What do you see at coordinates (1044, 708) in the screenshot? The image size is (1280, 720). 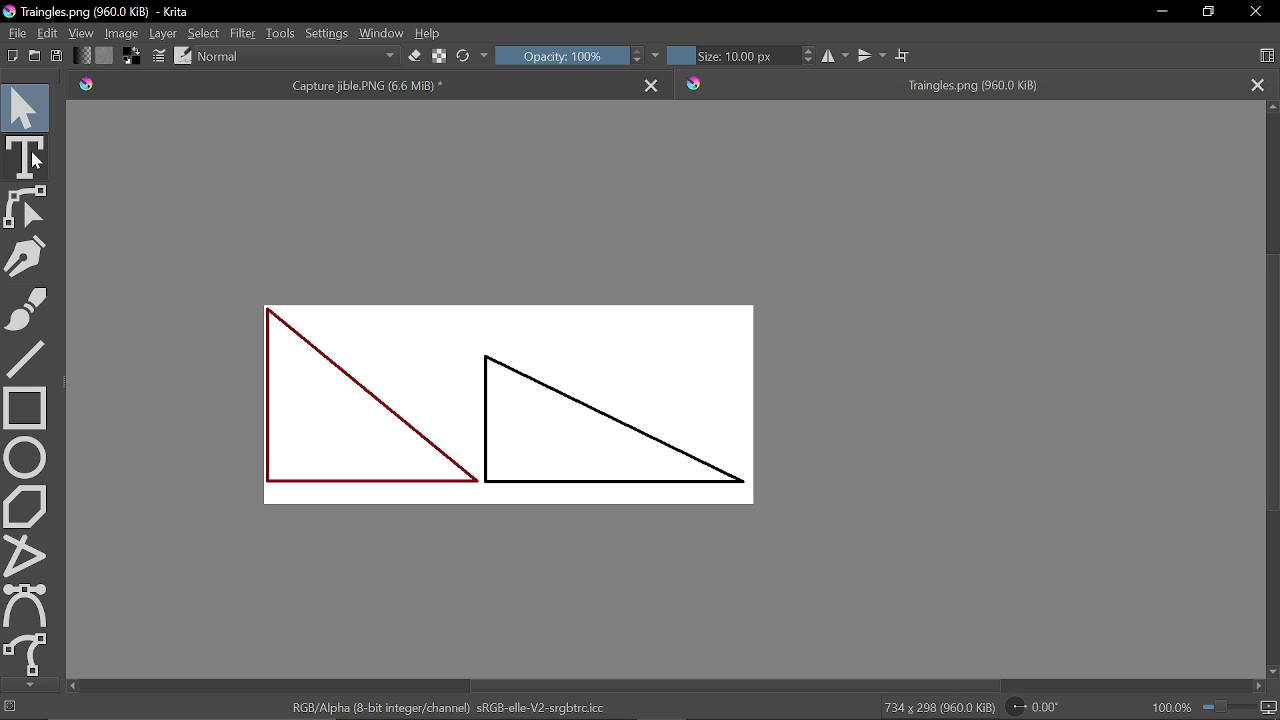 I see `Rotate` at bounding box center [1044, 708].